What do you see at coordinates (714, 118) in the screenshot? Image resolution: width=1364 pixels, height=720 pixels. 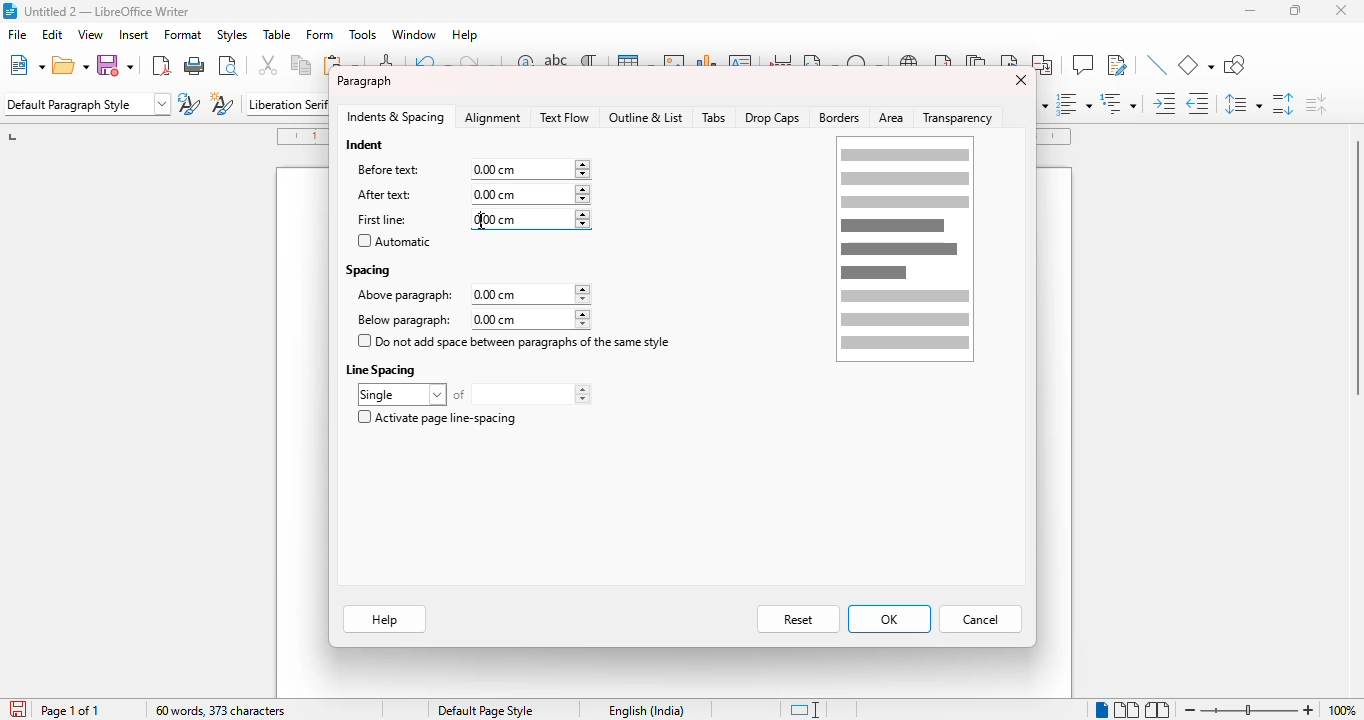 I see `tabs` at bounding box center [714, 118].